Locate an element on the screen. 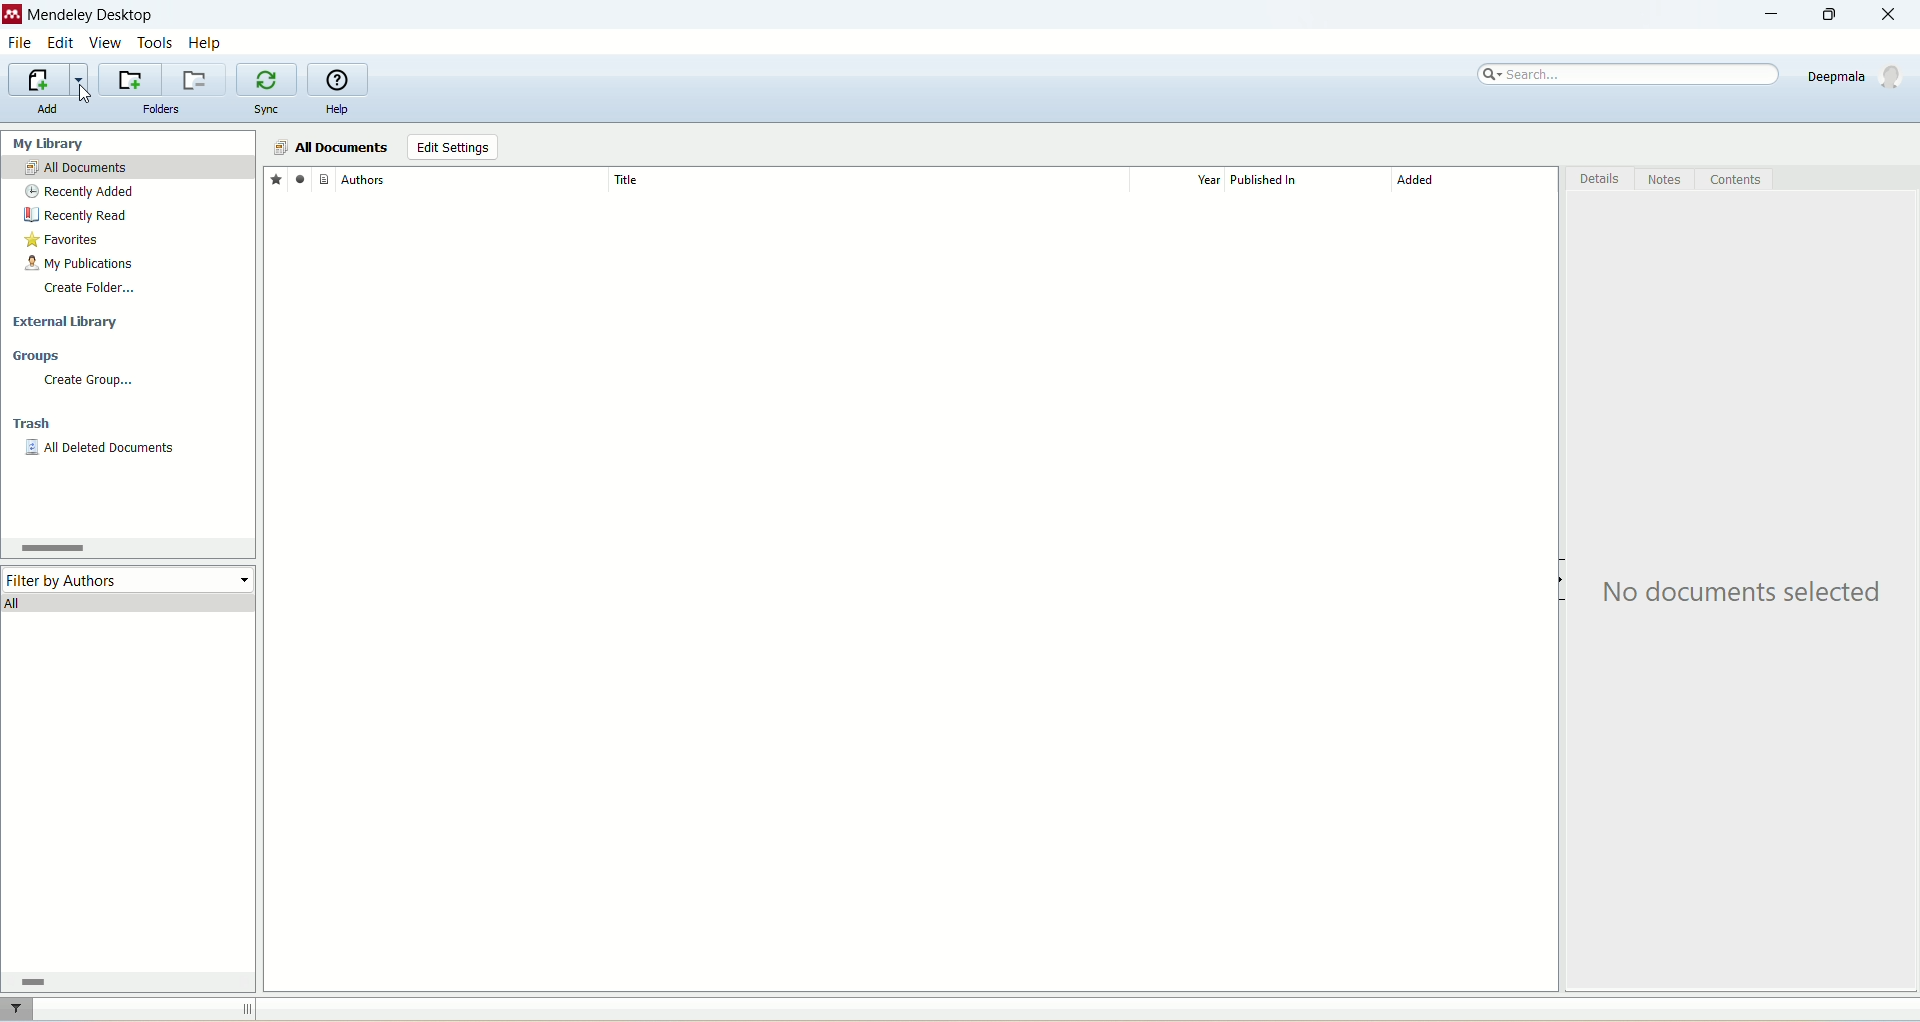 Image resolution: width=1920 pixels, height=1022 pixels. filter by author is located at coordinates (130, 578).